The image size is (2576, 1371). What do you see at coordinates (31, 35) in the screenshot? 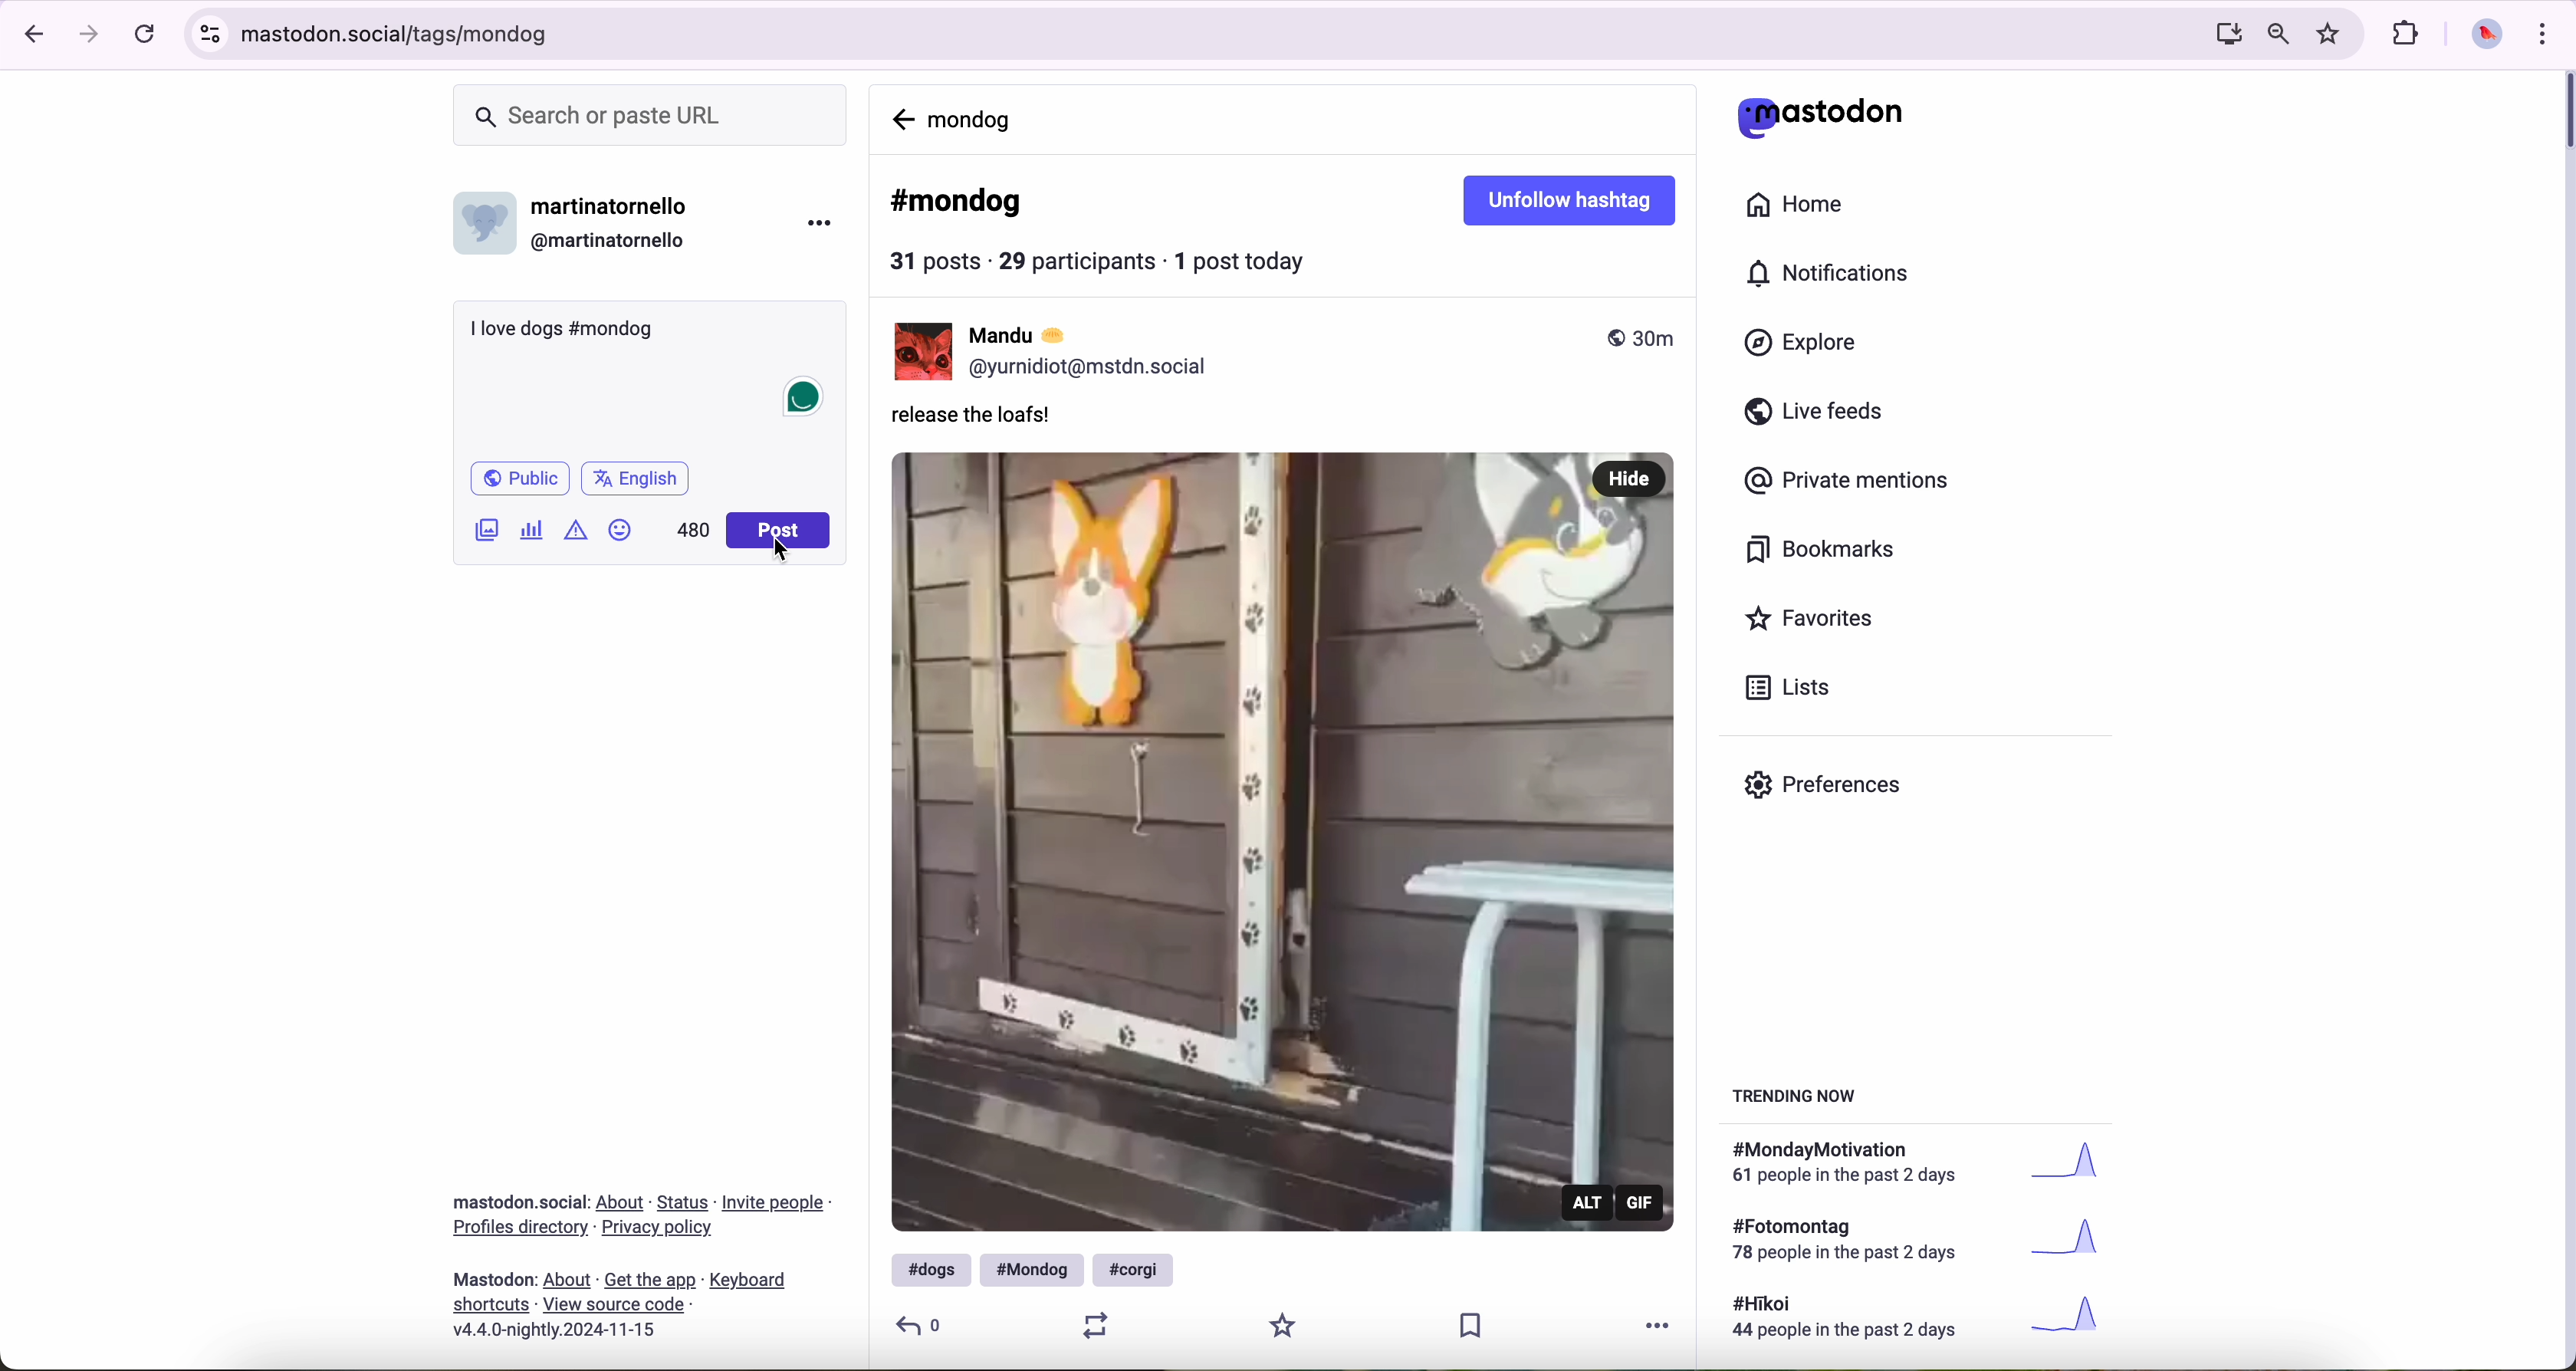
I see `navigate back` at bounding box center [31, 35].